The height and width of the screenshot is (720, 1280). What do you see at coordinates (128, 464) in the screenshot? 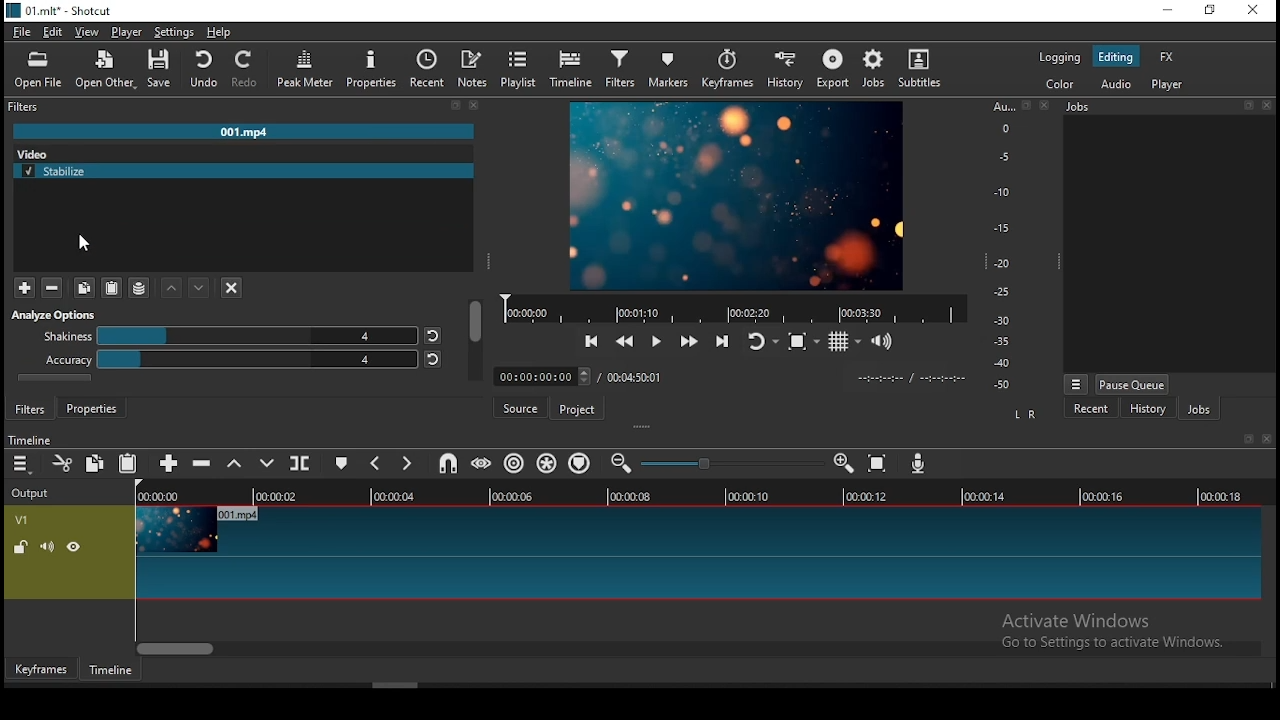
I see `paste` at bounding box center [128, 464].